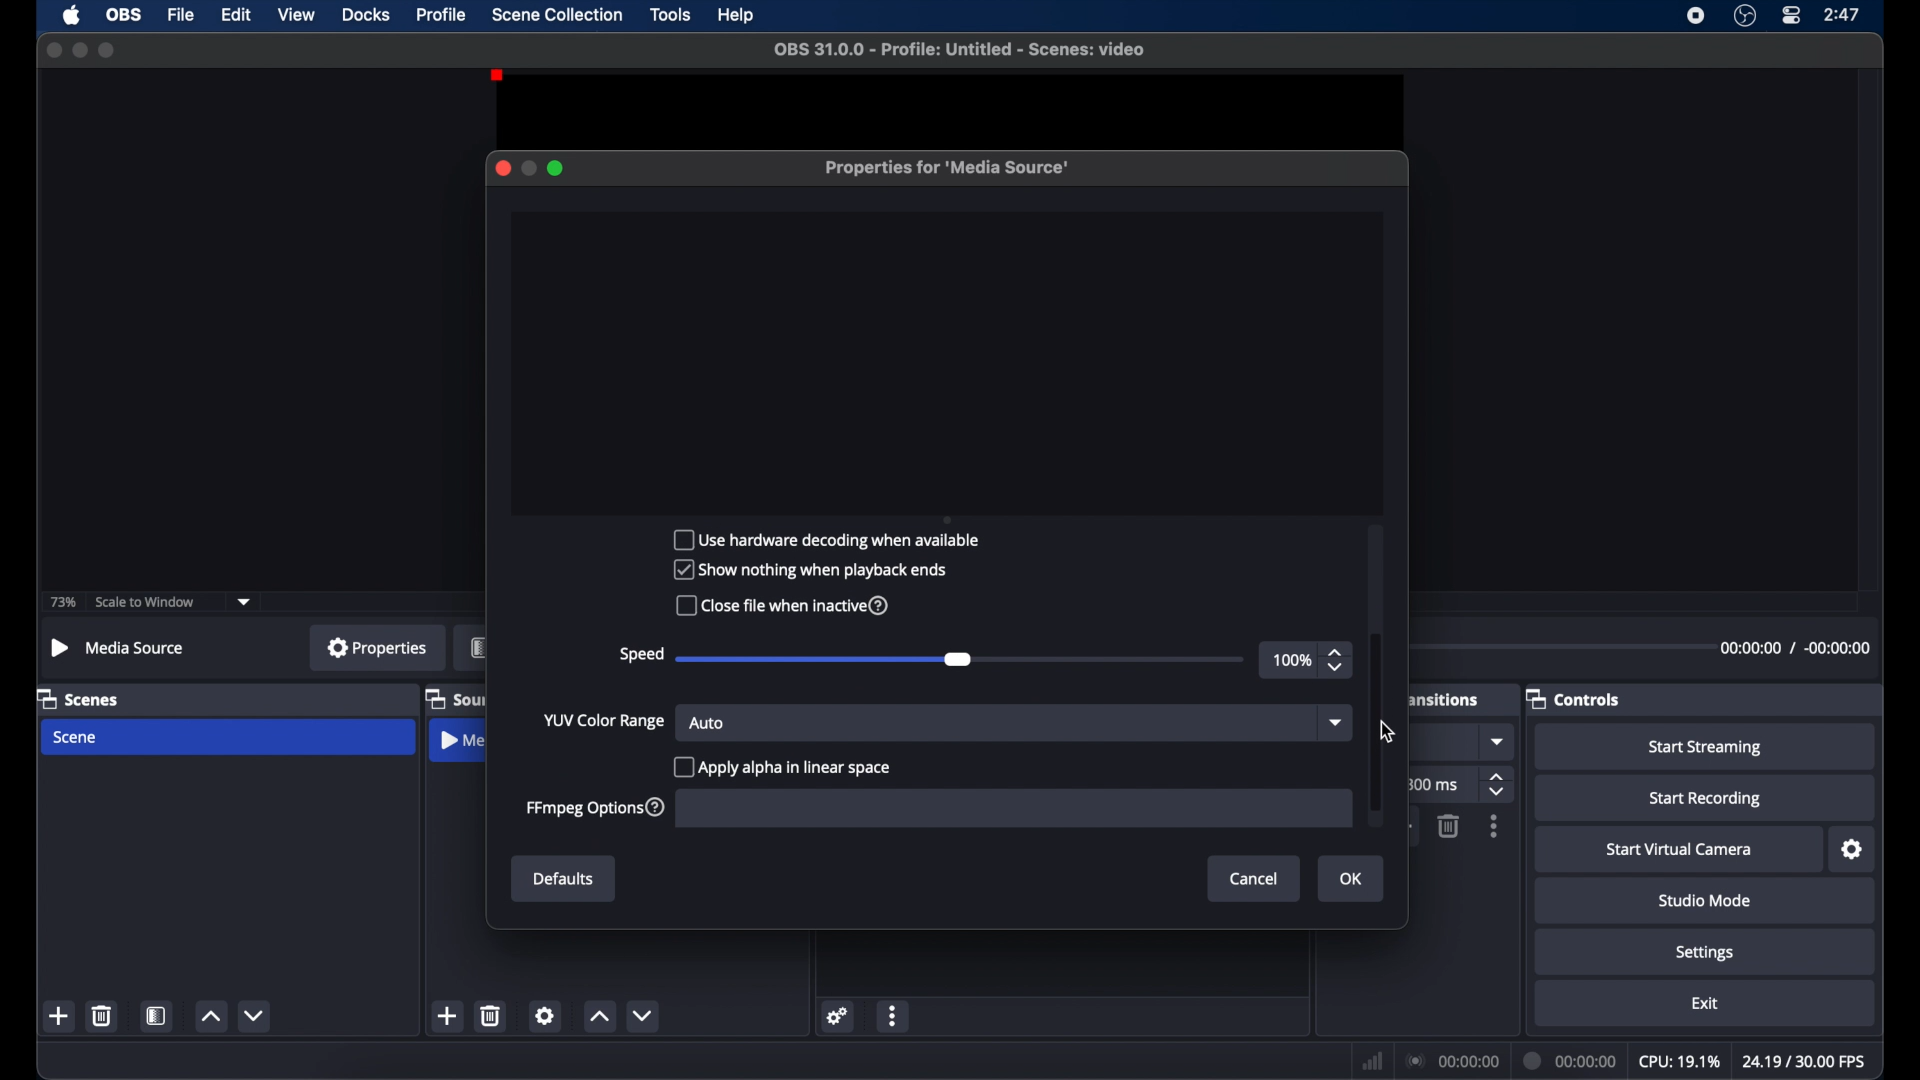  What do you see at coordinates (1852, 850) in the screenshot?
I see `settings` at bounding box center [1852, 850].